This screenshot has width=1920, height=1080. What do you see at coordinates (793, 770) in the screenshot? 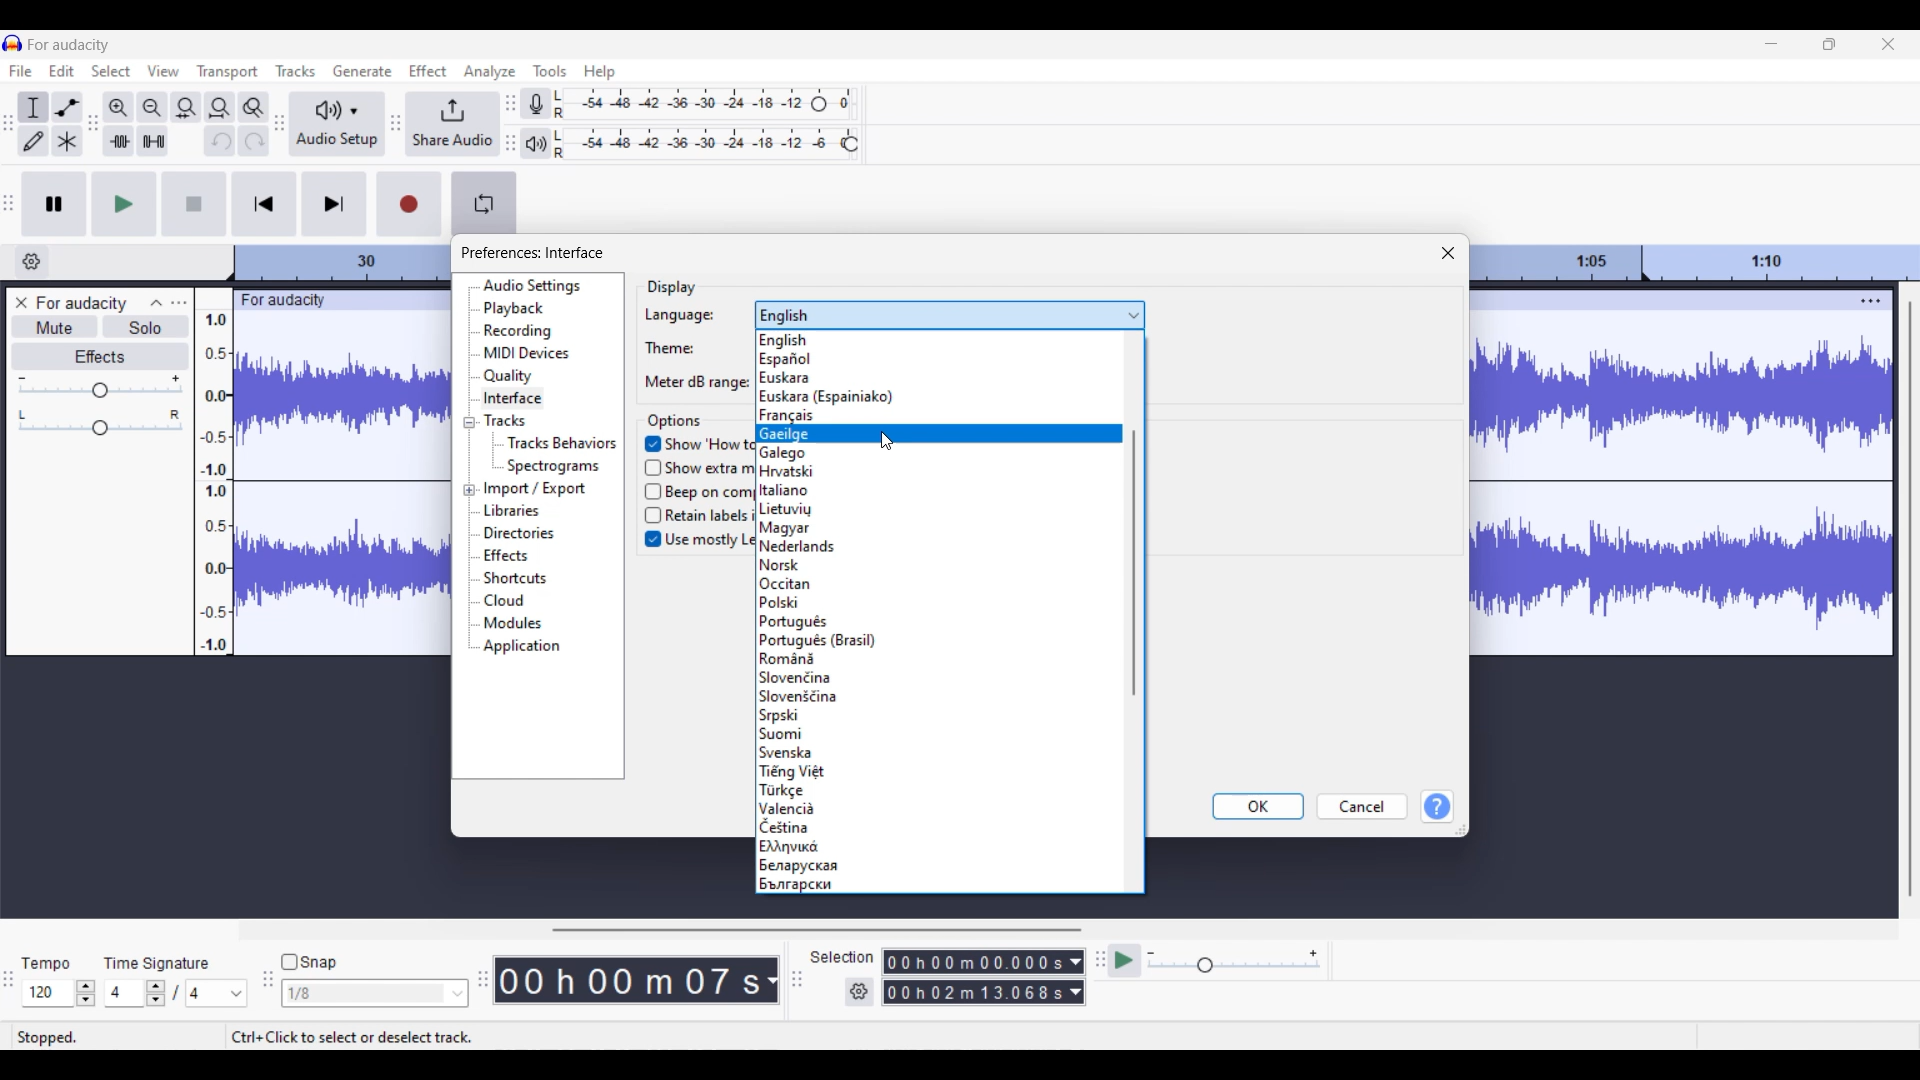
I see `1 Tiéna Viét` at bounding box center [793, 770].